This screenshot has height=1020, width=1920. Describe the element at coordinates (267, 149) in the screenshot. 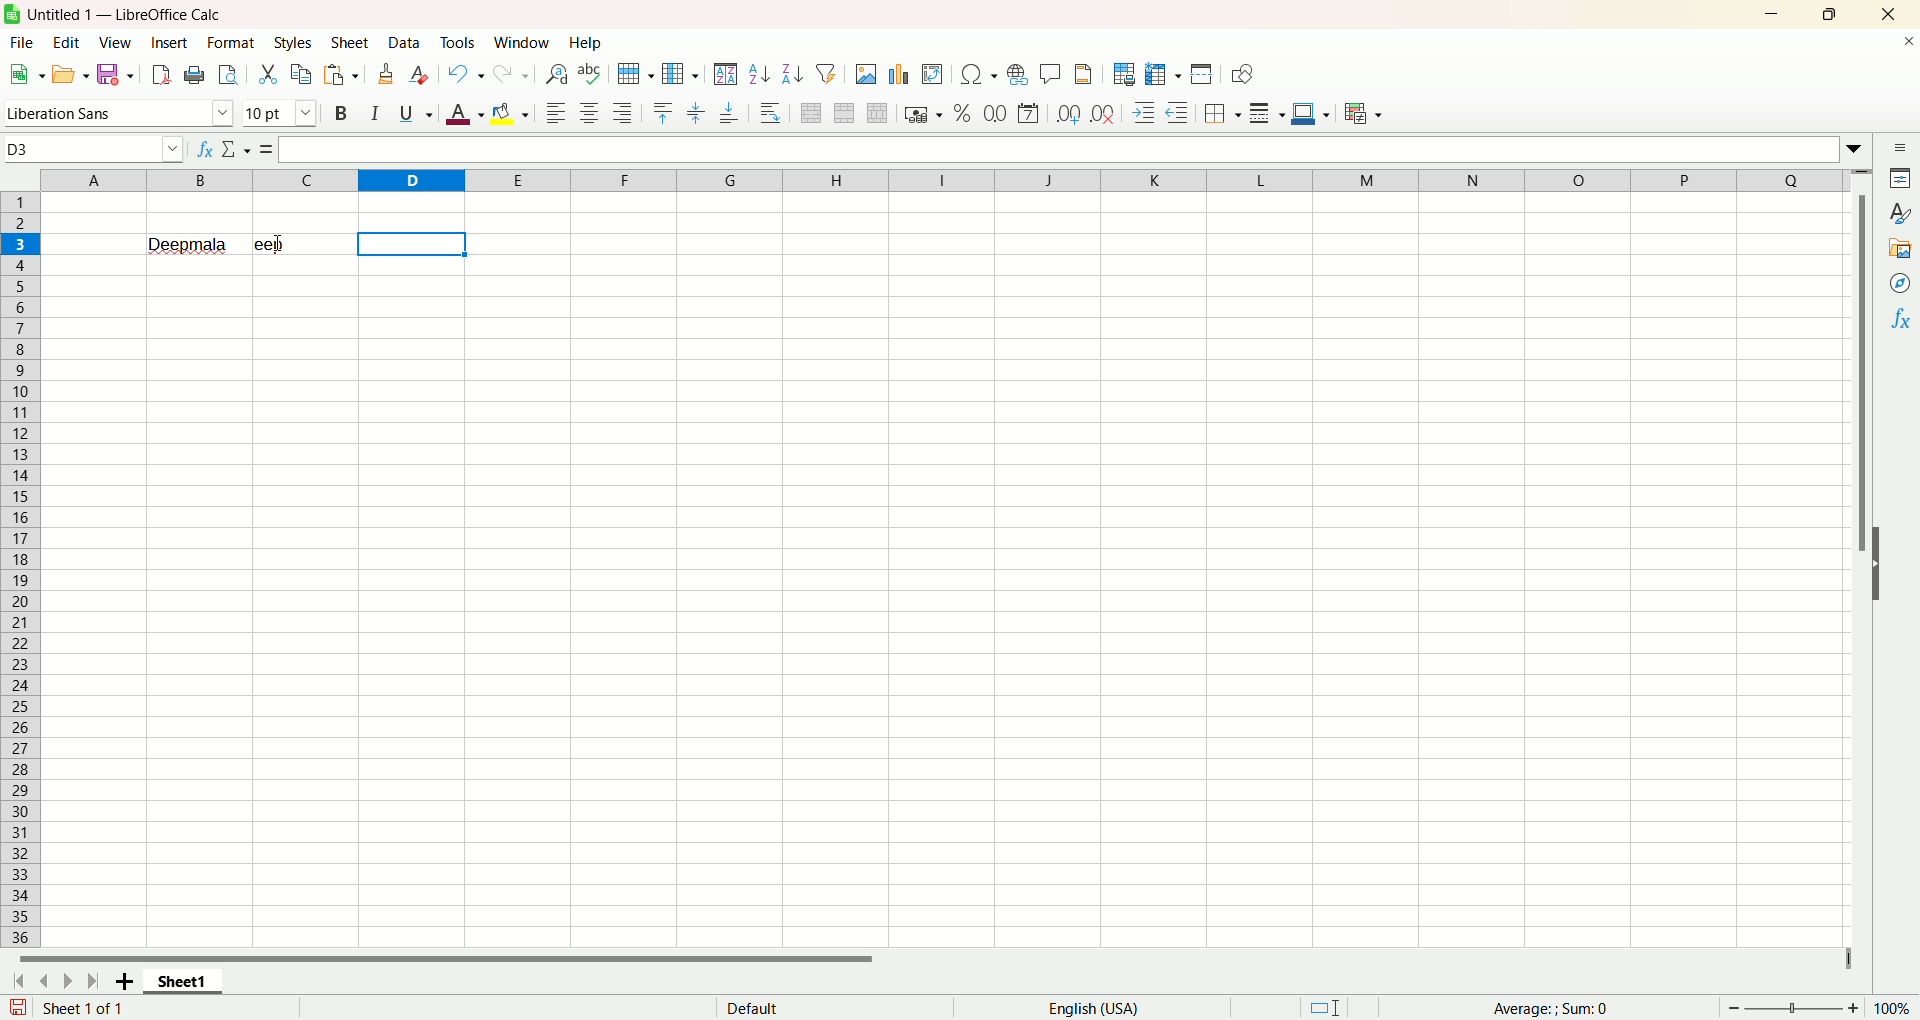

I see `Formula` at that location.